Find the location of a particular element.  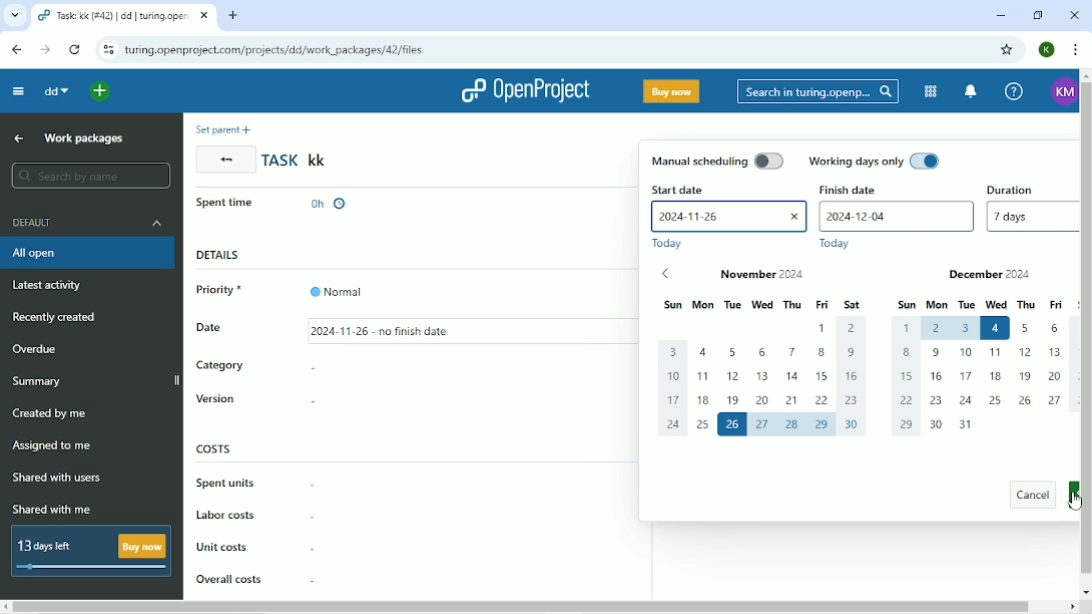

Duartion is located at coordinates (1029, 188).